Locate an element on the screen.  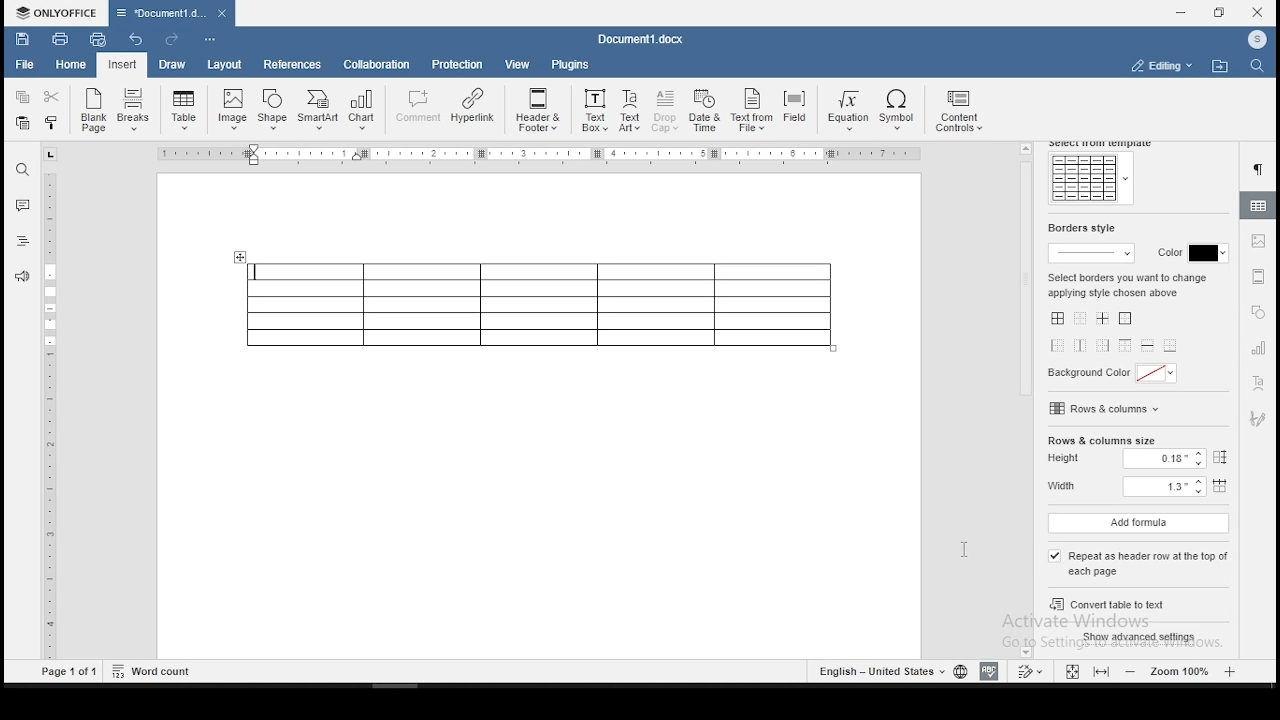
copy is located at coordinates (23, 97).